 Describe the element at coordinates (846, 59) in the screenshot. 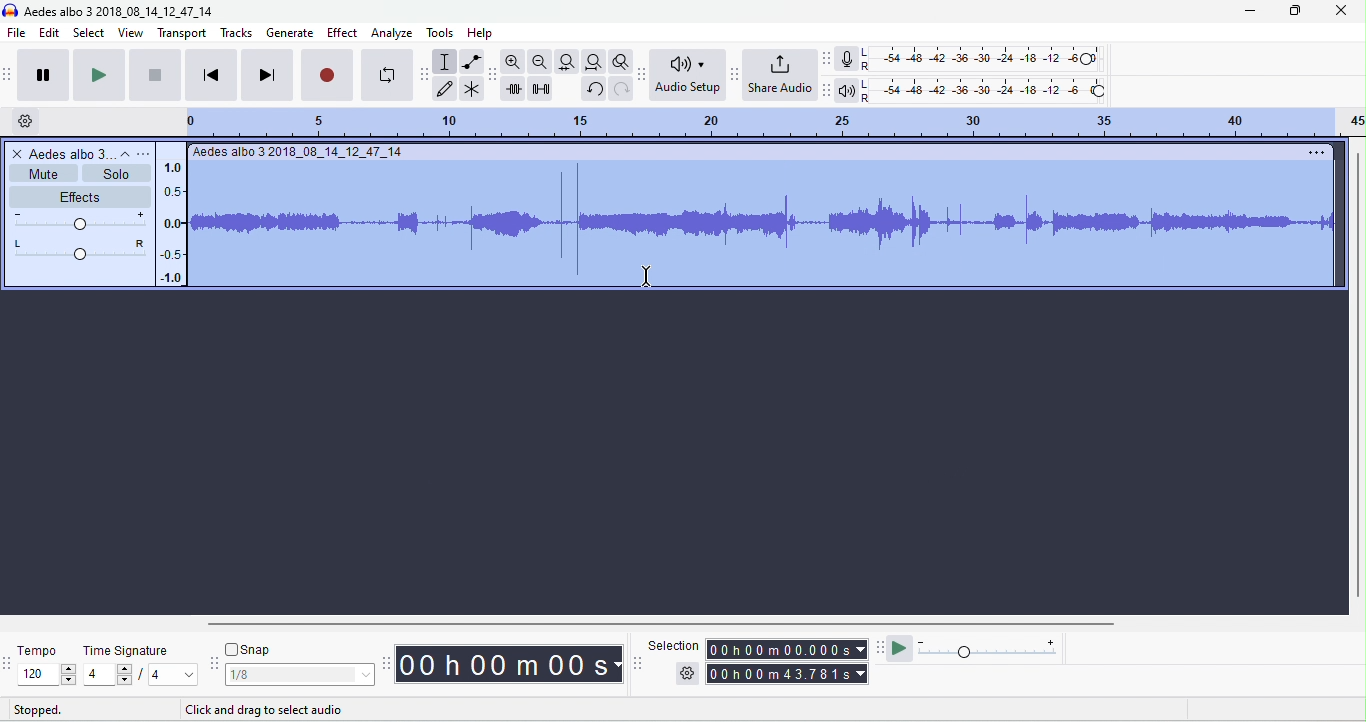

I see `record meter` at that location.